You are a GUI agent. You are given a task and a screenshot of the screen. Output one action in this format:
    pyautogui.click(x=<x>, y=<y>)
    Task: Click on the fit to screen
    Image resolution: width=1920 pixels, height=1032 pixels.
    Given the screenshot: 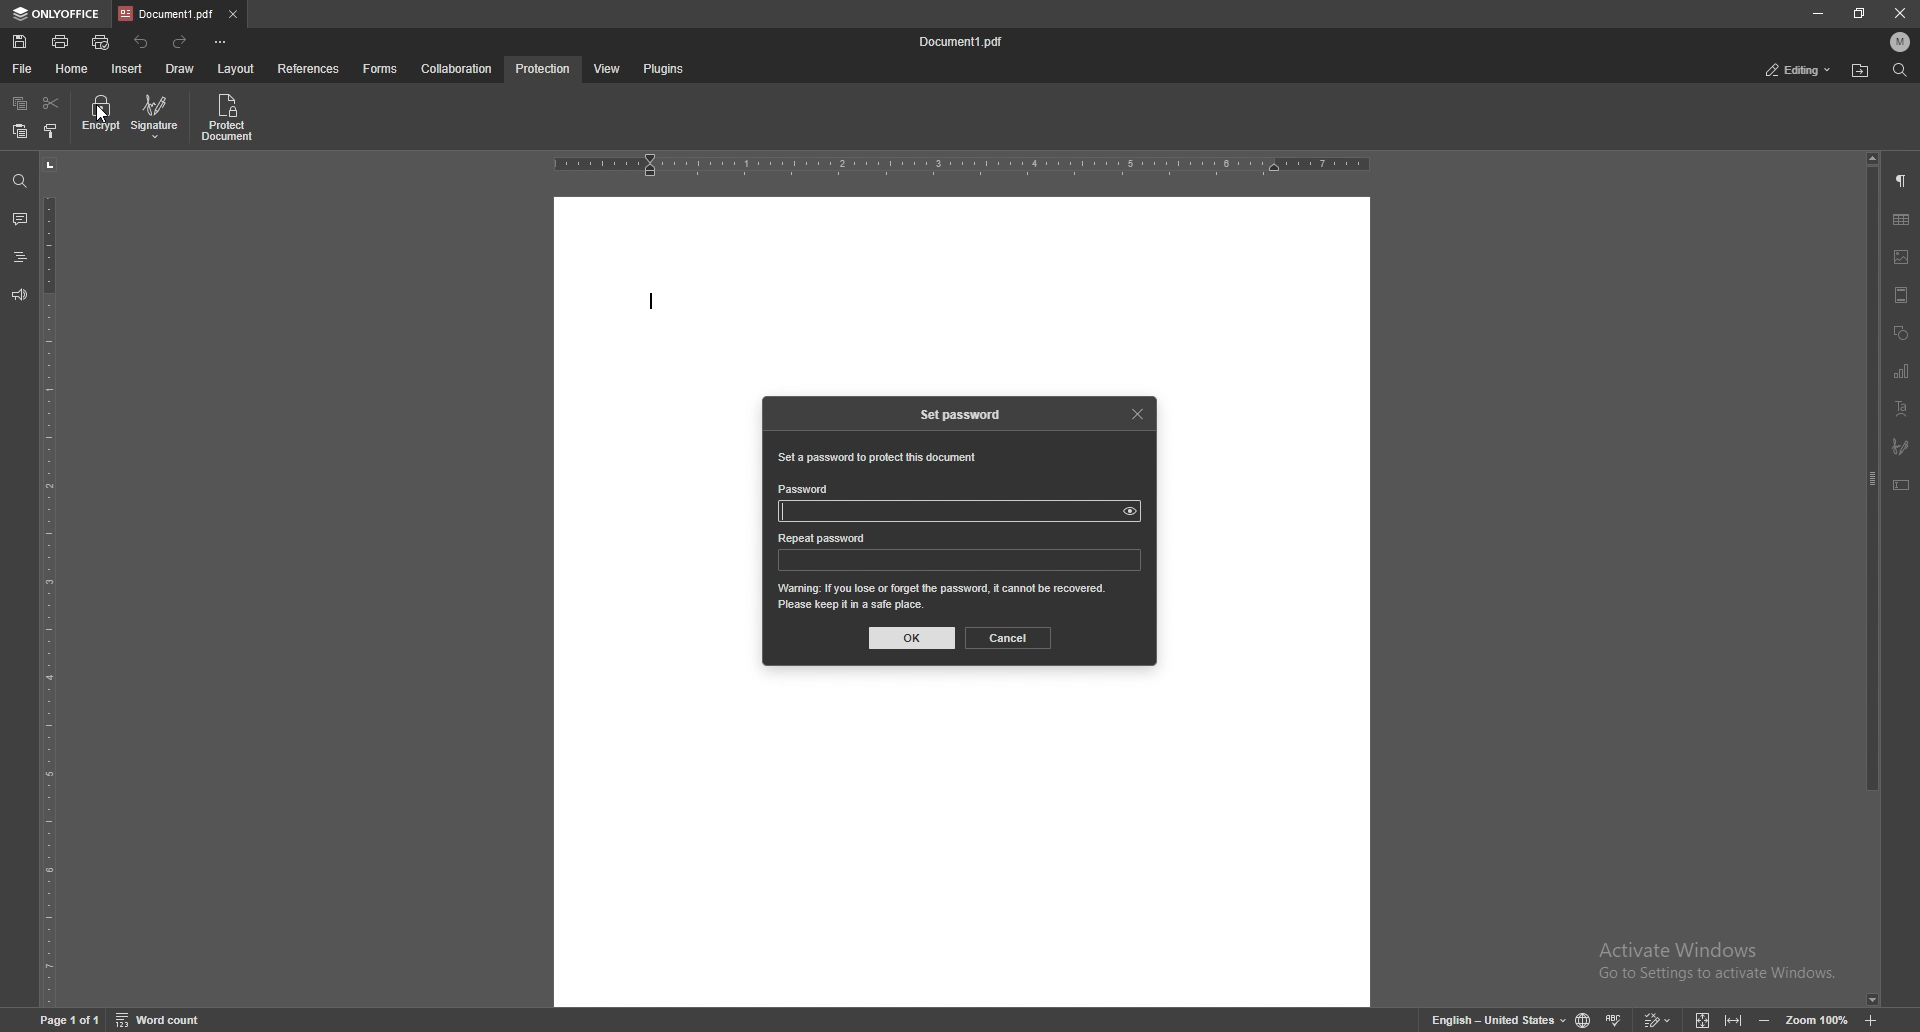 What is the action you would take?
    pyautogui.click(x=1703, y=1019)
    